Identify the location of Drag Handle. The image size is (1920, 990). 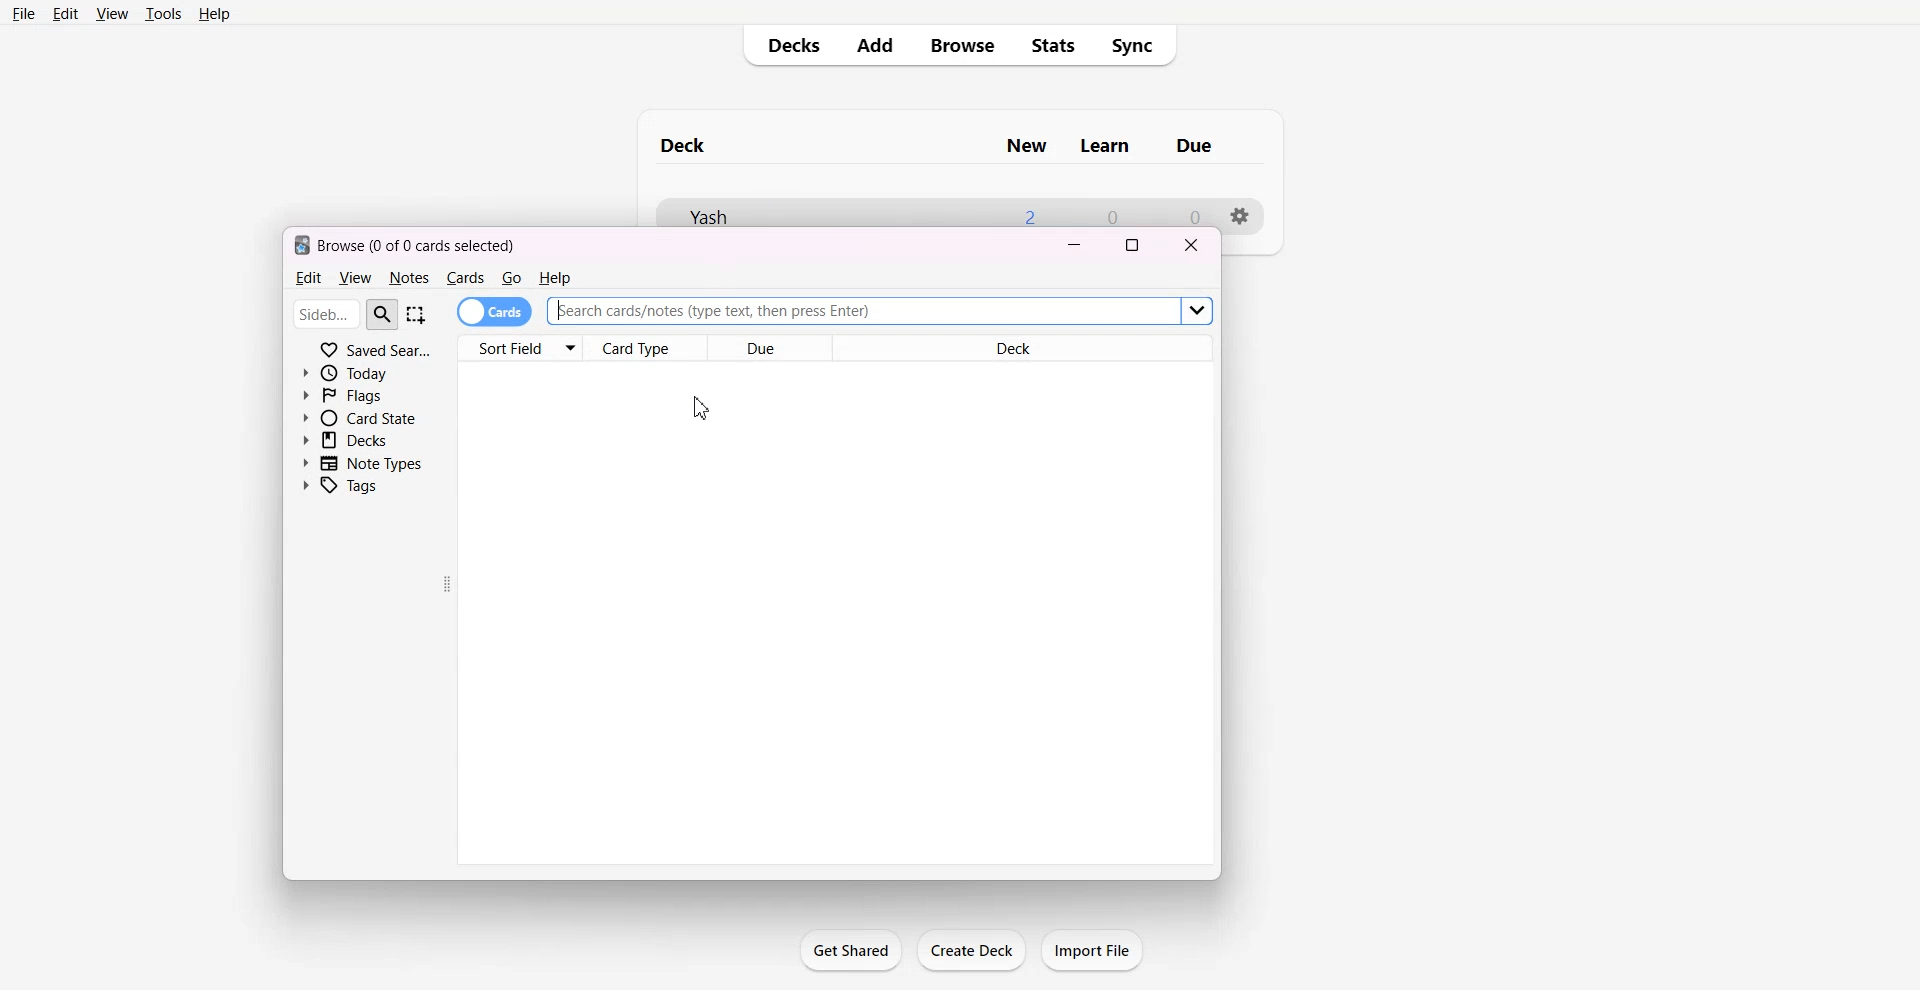
(451, 586).